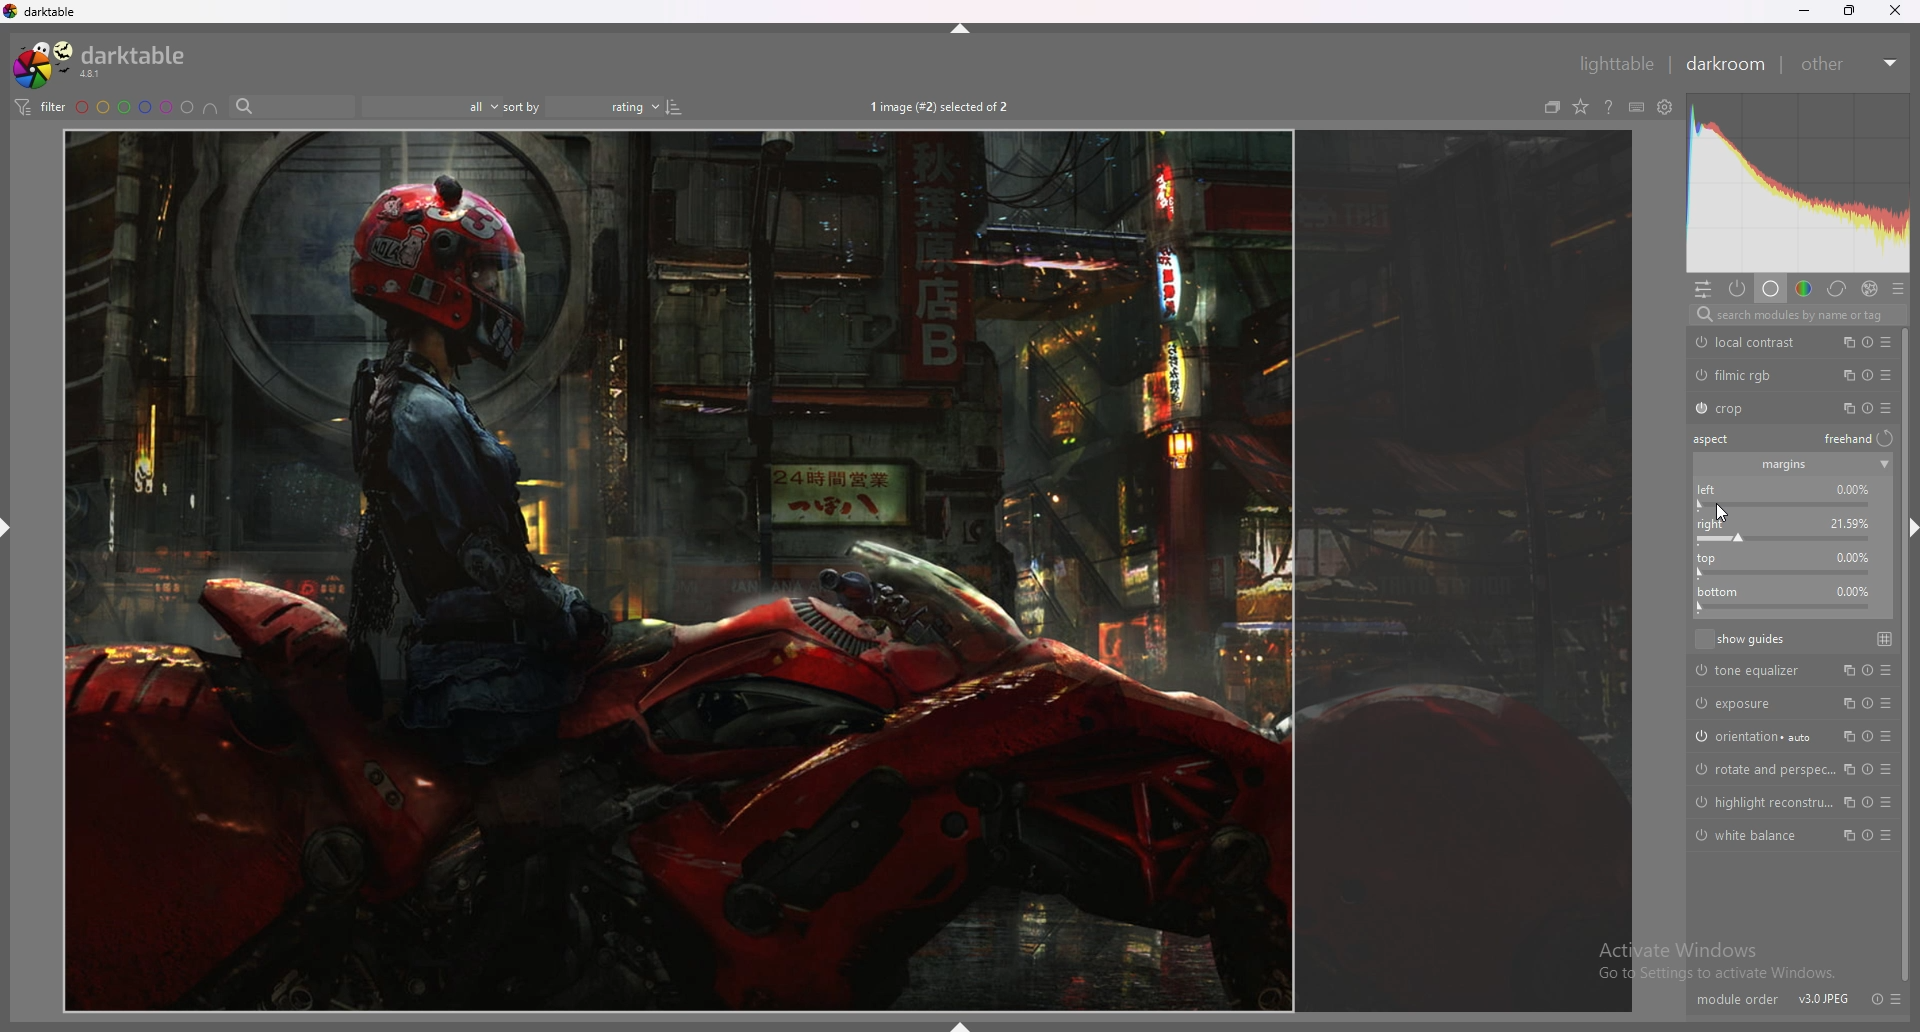  What do you see at coordinates (1897, 999) in the screenshot?
I see `presets` at bounding box center [1897, 999].